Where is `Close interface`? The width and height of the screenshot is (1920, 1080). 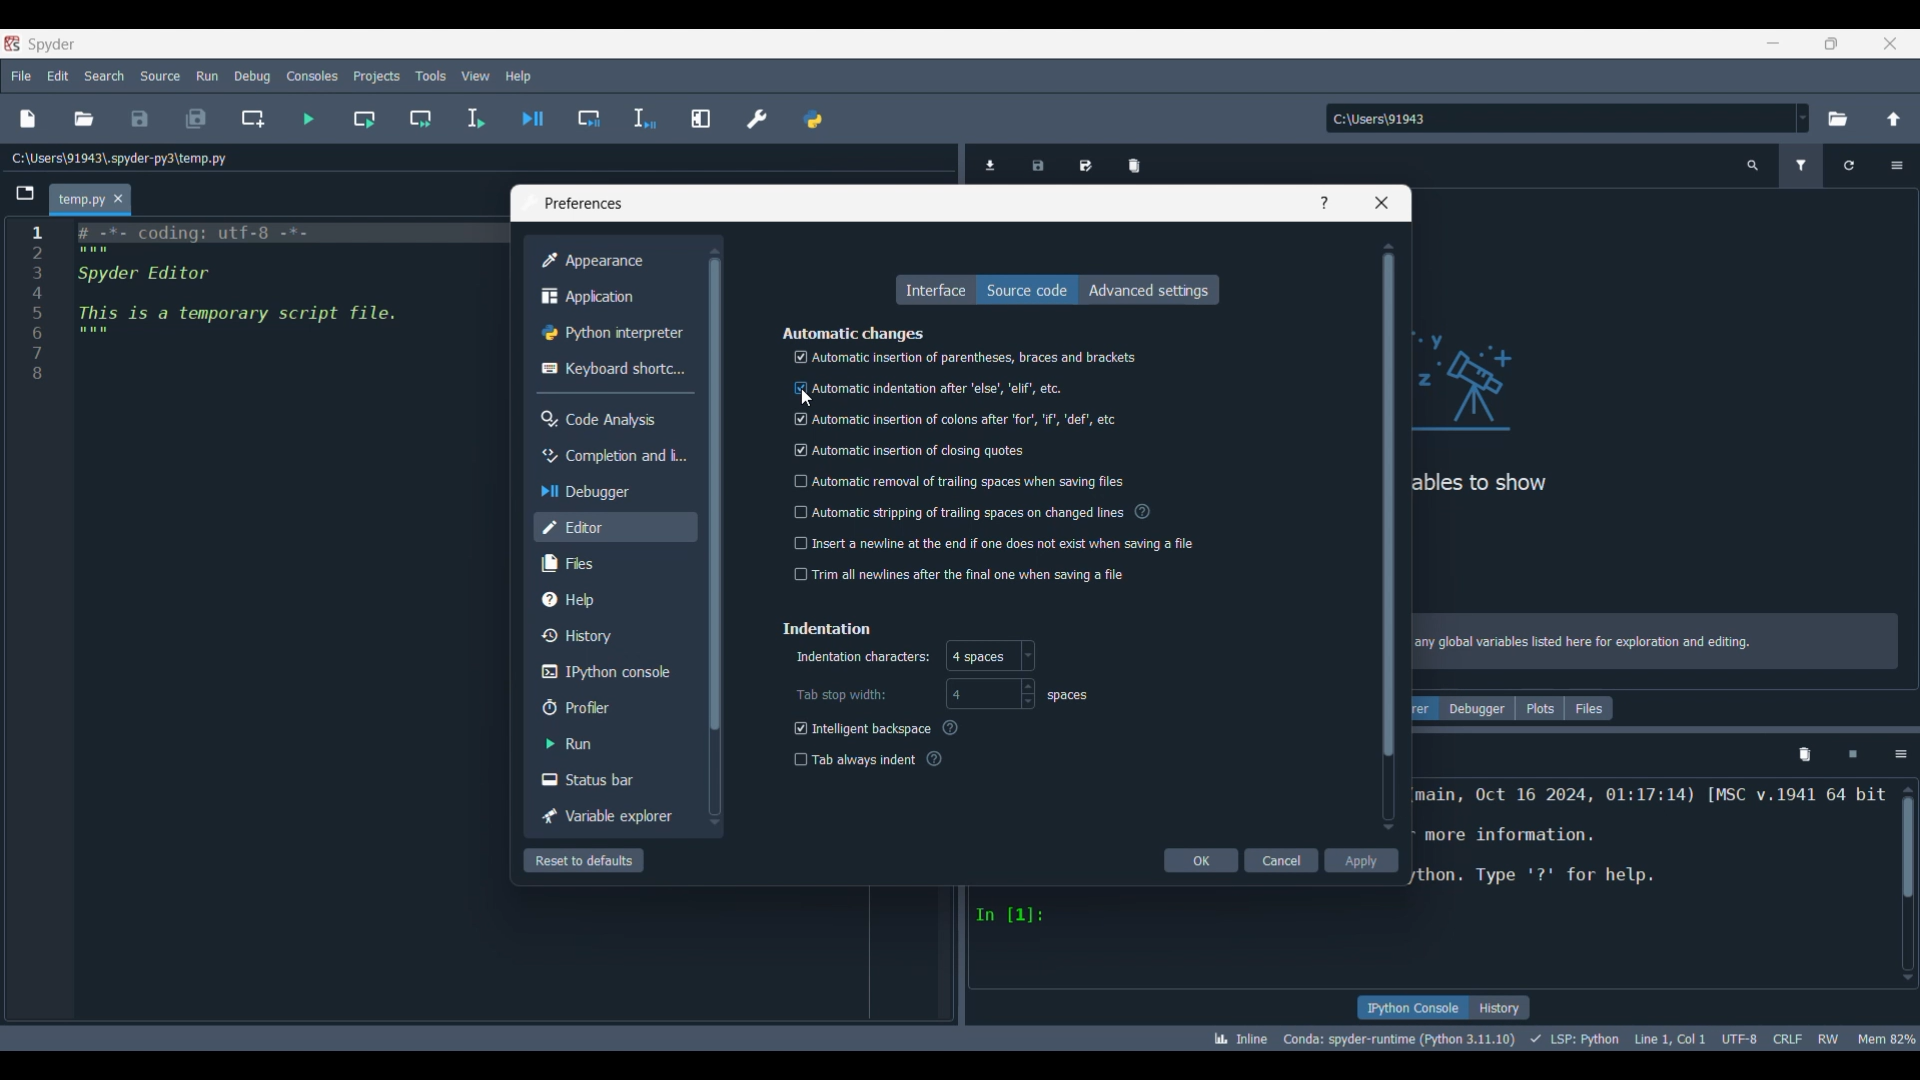 Close interface is located at coordinates (1890, 43).